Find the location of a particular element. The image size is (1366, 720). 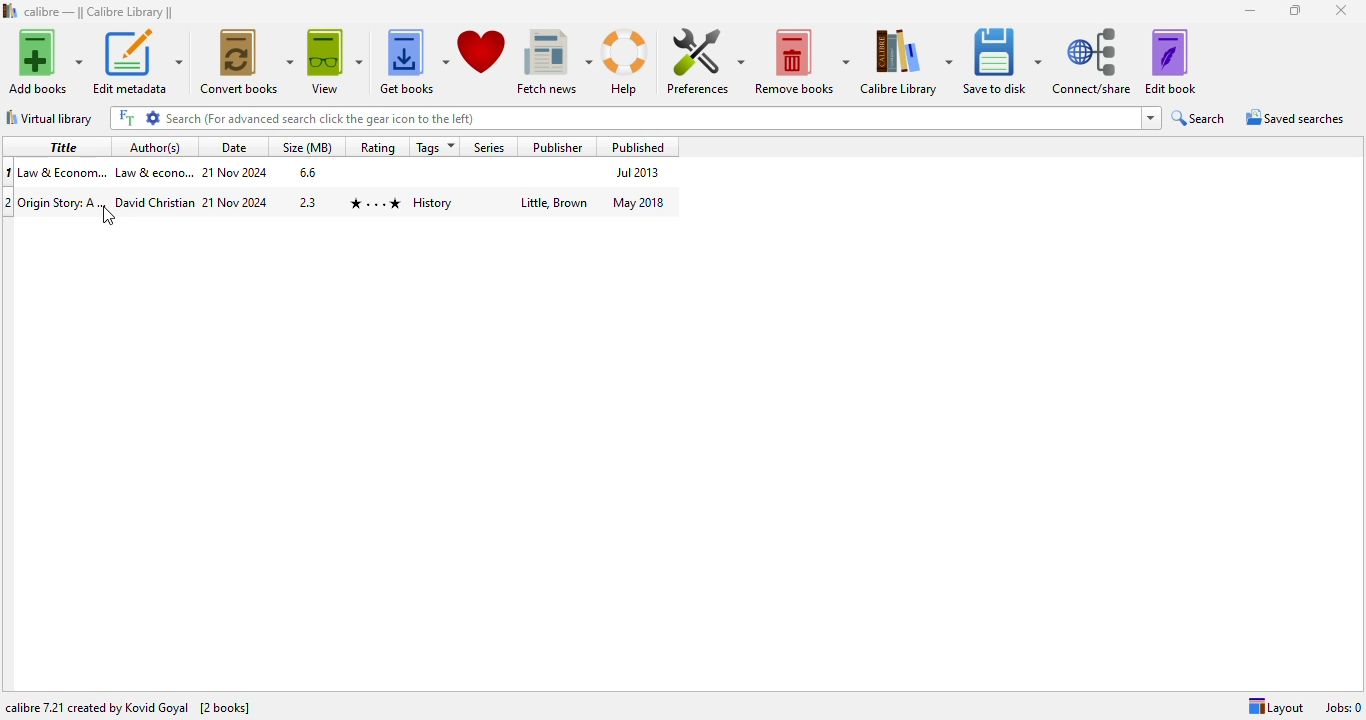

calibre 7.21 created by Kovid Goyal is located at coordinates (96, 708).